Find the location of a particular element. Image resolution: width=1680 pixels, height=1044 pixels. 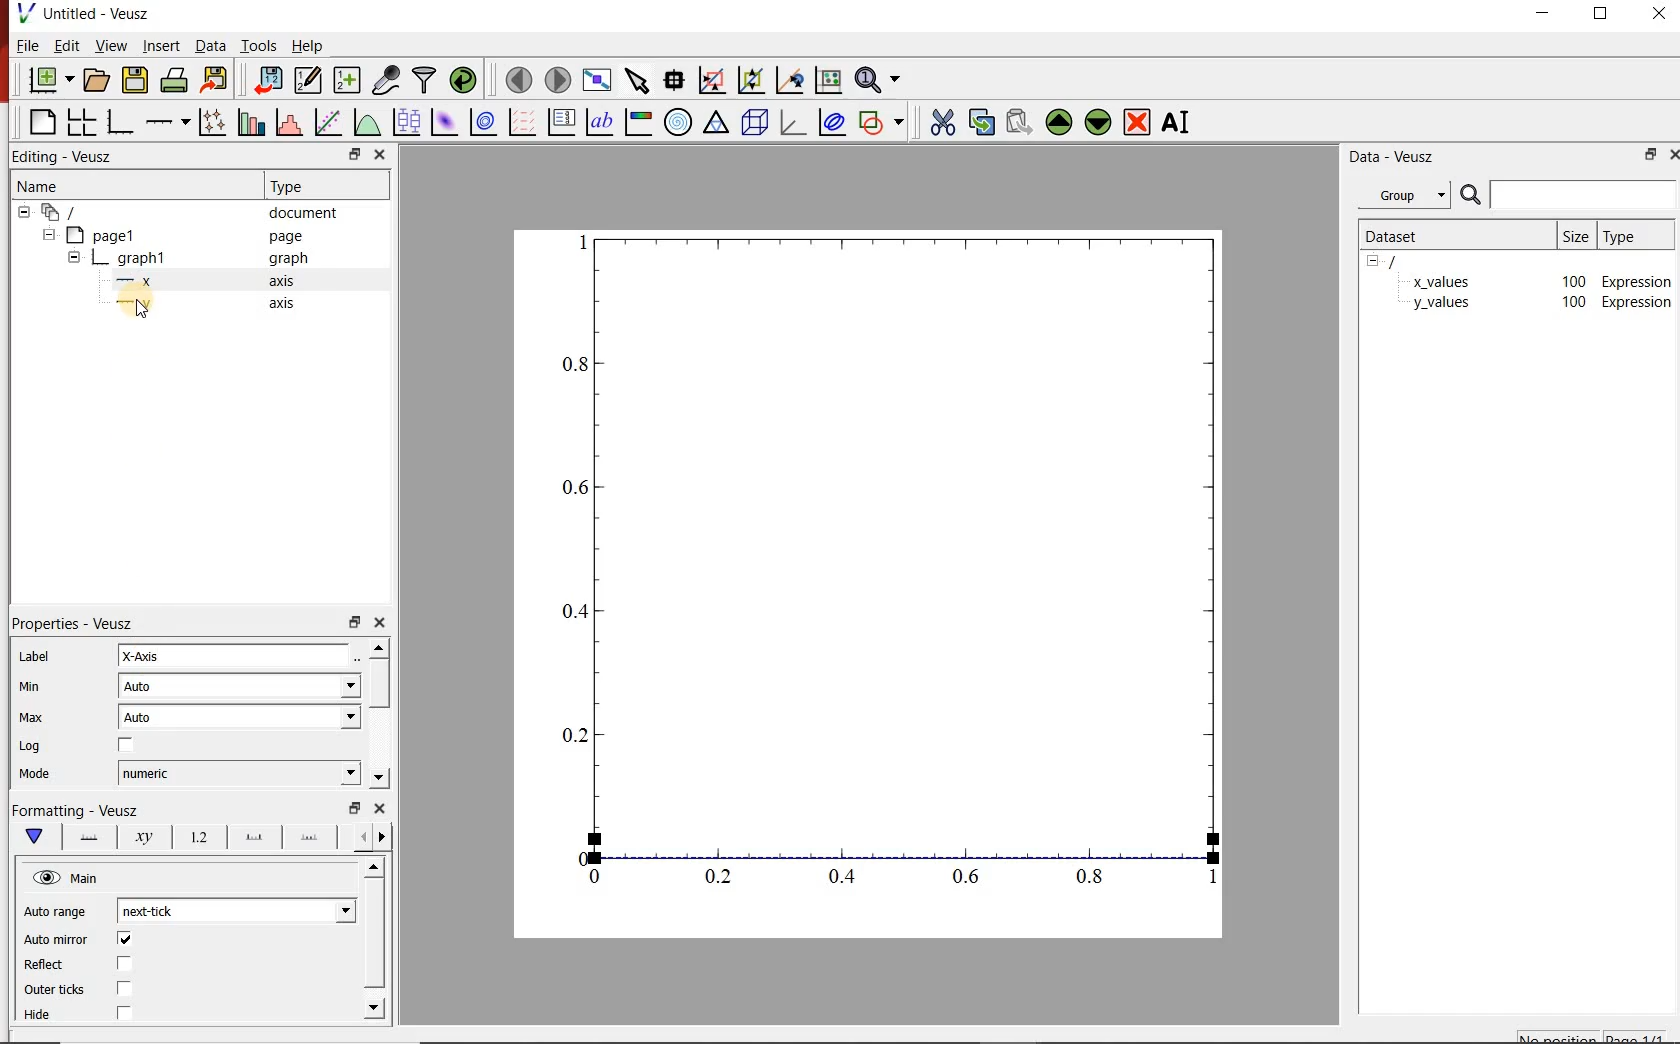

ternary graph is located at coordinates (718, 125).